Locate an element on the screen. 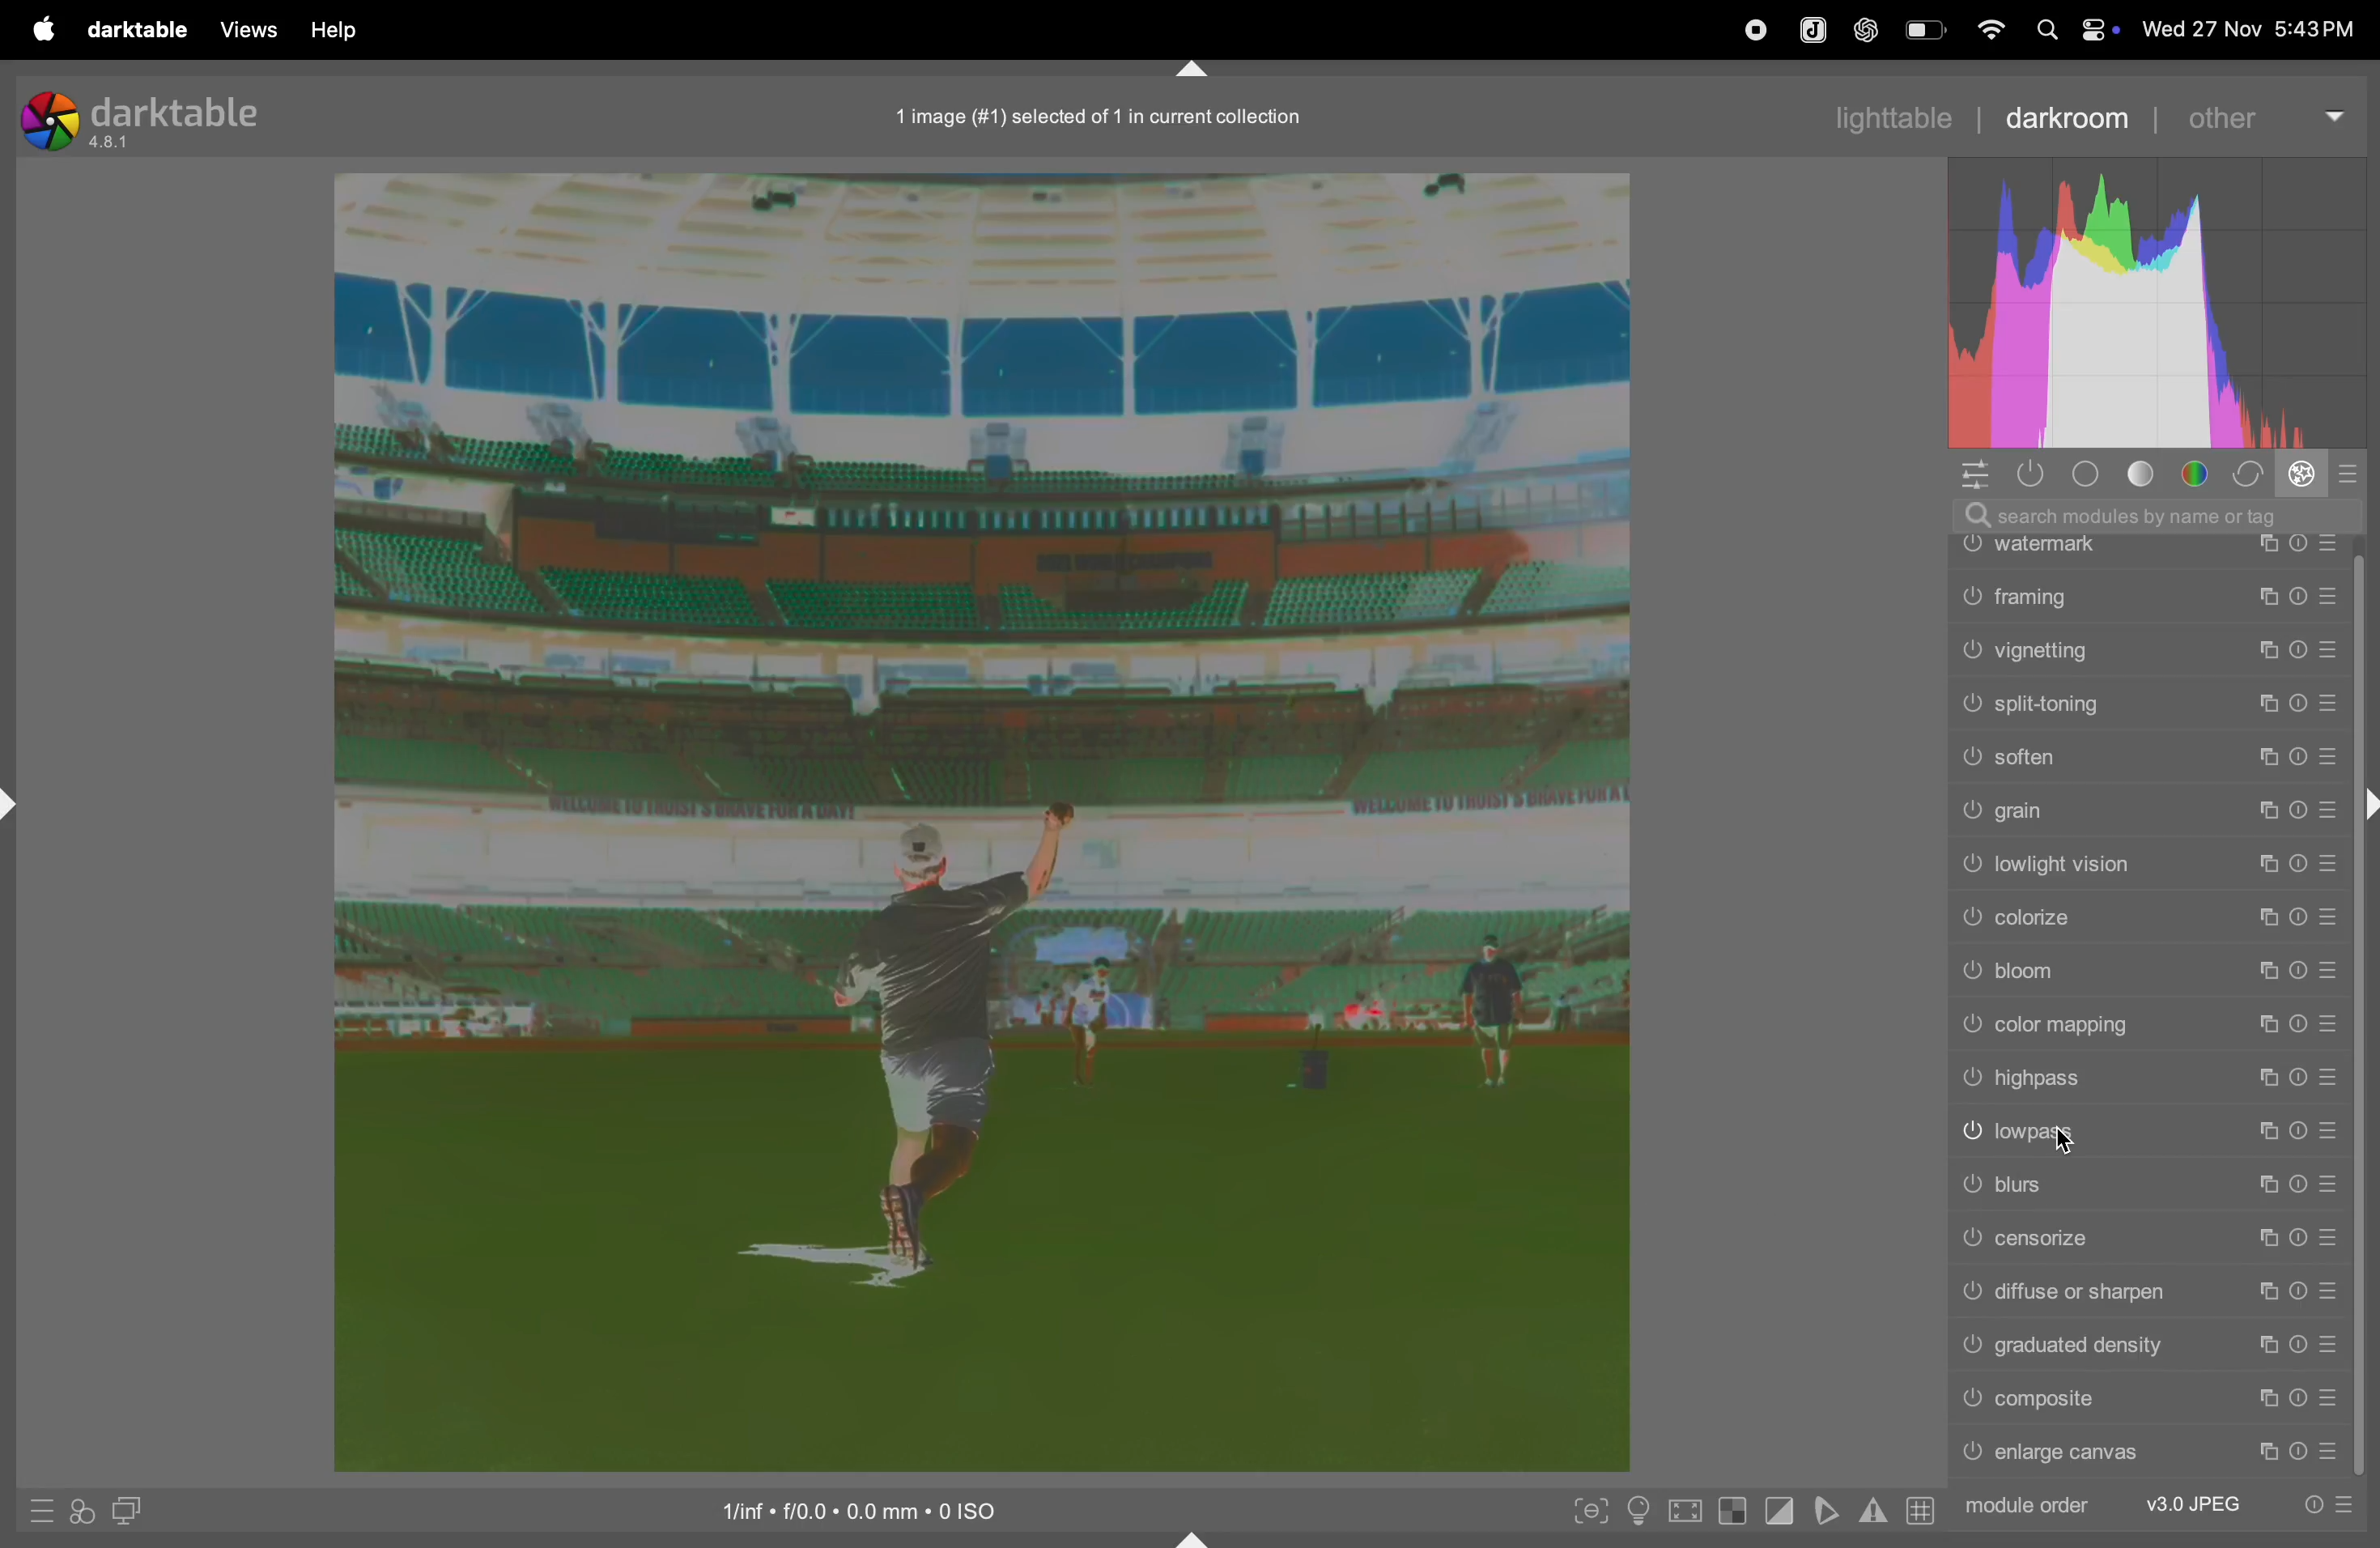  enlarge canvas is located at coordinates (2143, 1453).